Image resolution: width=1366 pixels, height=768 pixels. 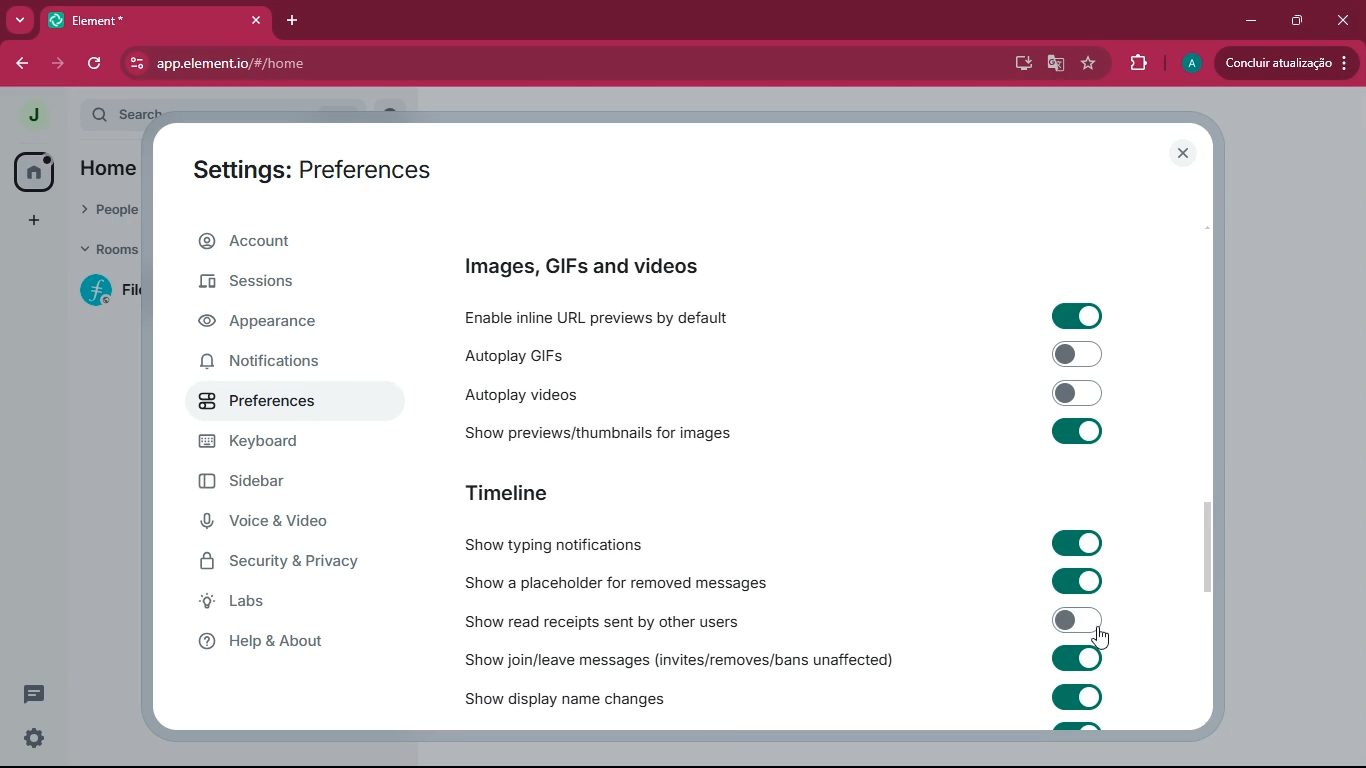 What do you see at coordinates (302, 642) in the screenshot?
I see `help & about` at bounding box center [302, 642].